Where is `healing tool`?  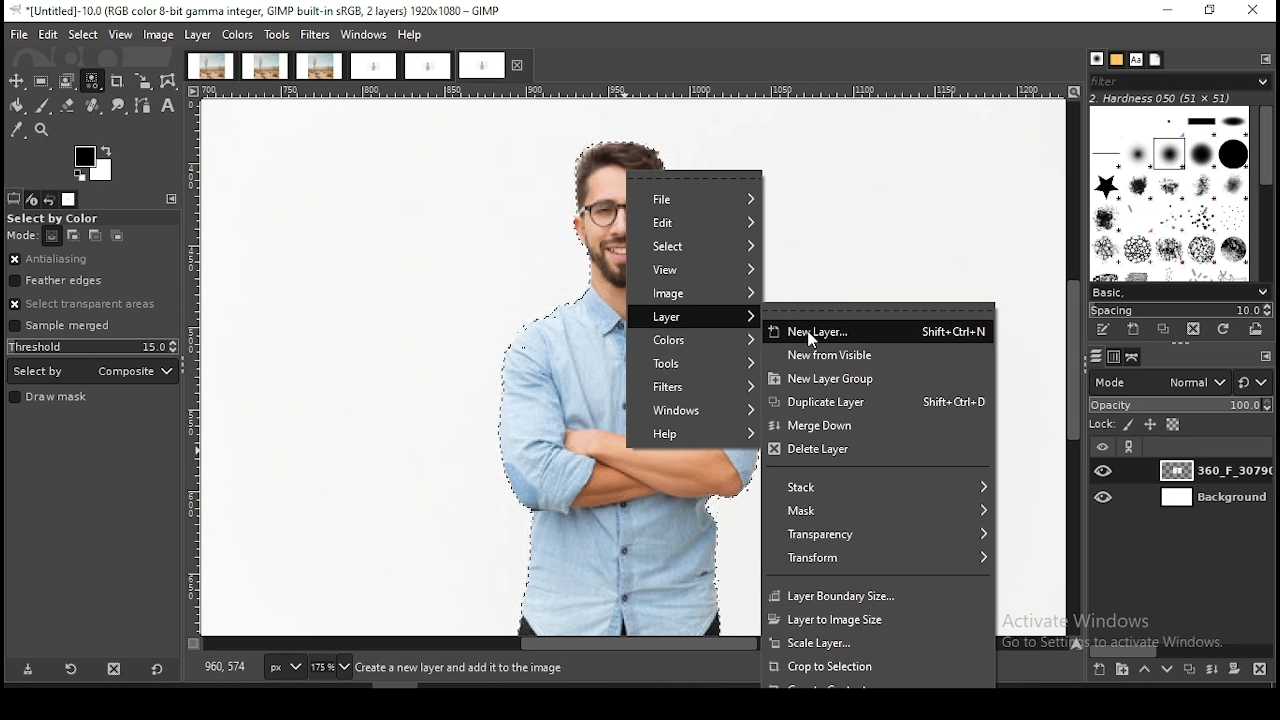
healing tool is located at coordinates (94, 106).